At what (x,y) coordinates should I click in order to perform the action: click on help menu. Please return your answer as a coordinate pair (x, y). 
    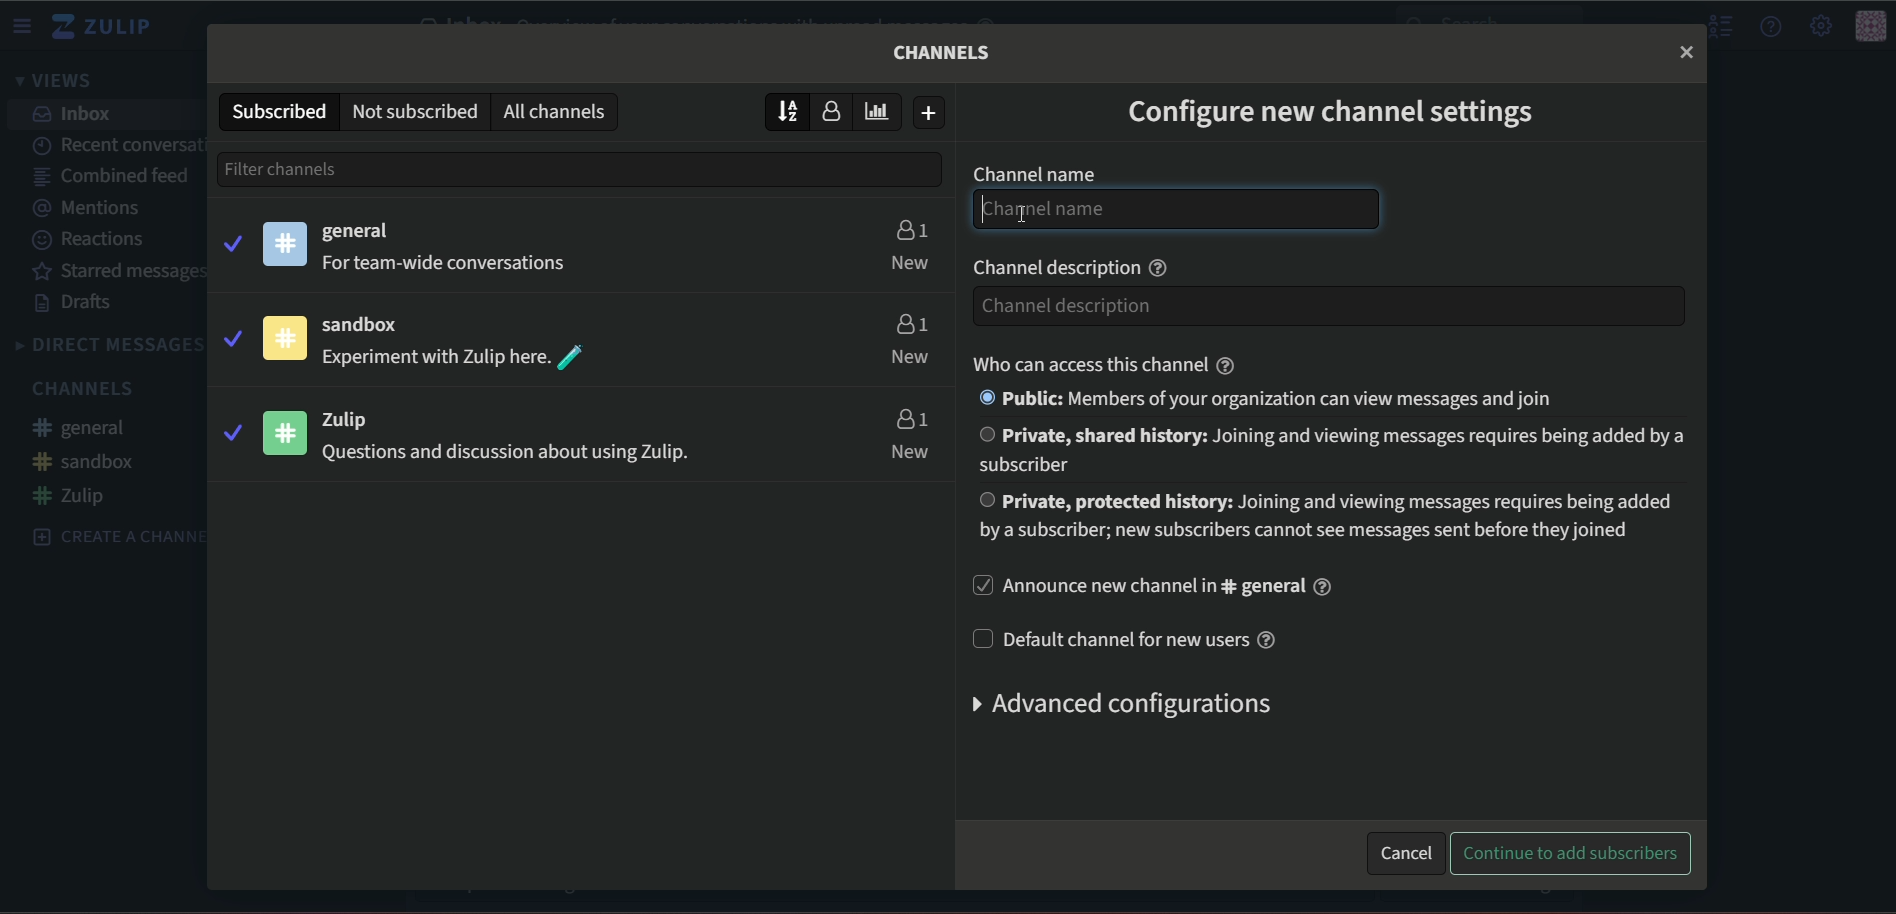
    Looking at the image, I should click on (1772, 26).